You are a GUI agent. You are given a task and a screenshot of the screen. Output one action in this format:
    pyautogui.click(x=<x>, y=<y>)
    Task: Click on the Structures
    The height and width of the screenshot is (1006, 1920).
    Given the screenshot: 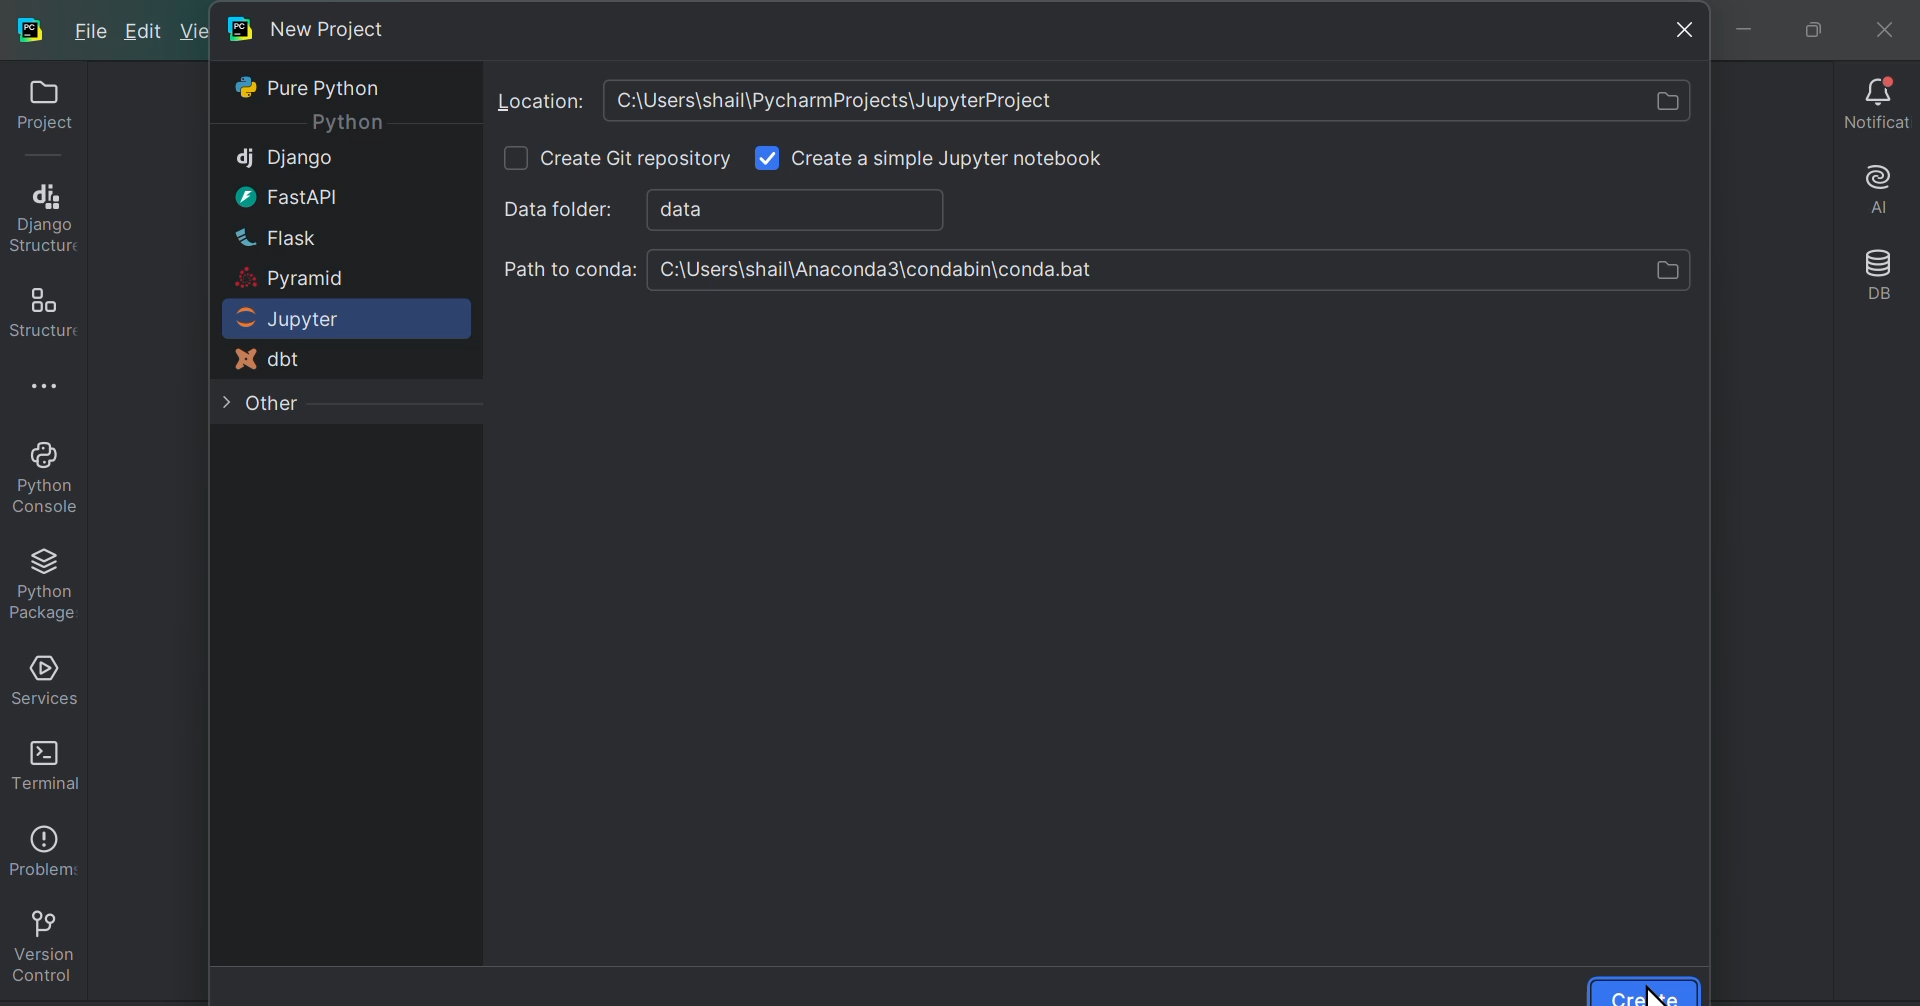 What is the action you would take?
    pyautogui.click(x=41, y=306)
    